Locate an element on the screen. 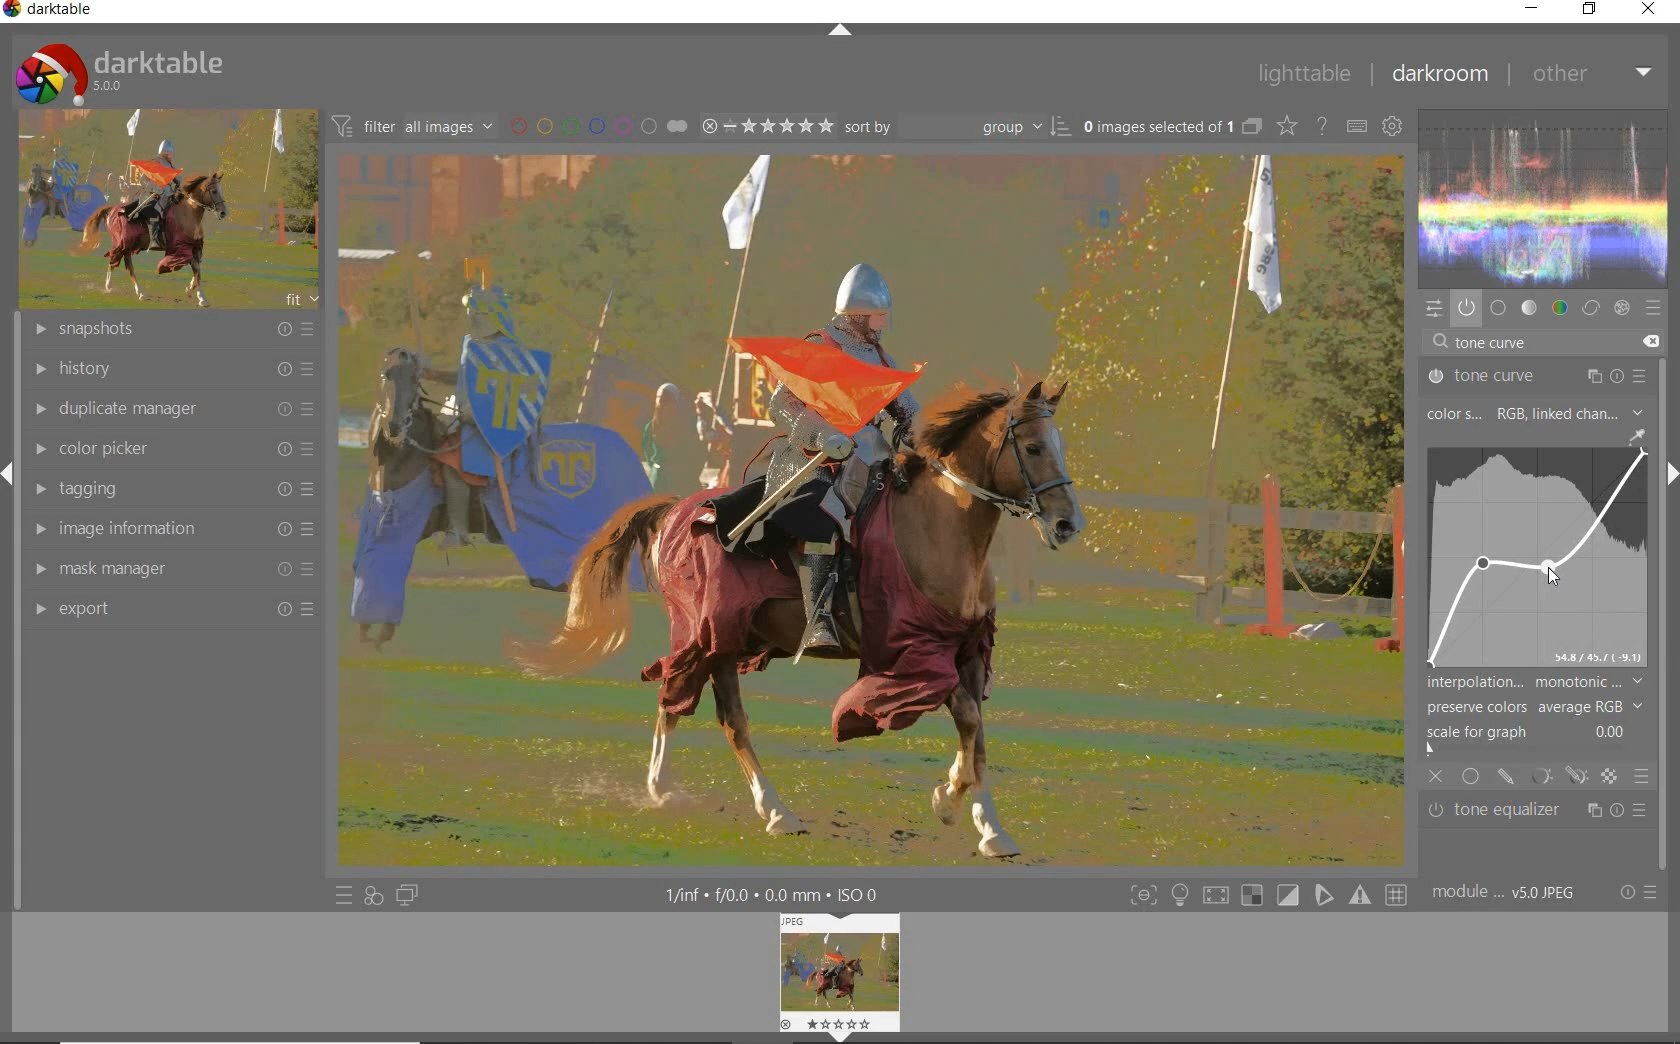  tone curve is located at coordinates (1537, 377).